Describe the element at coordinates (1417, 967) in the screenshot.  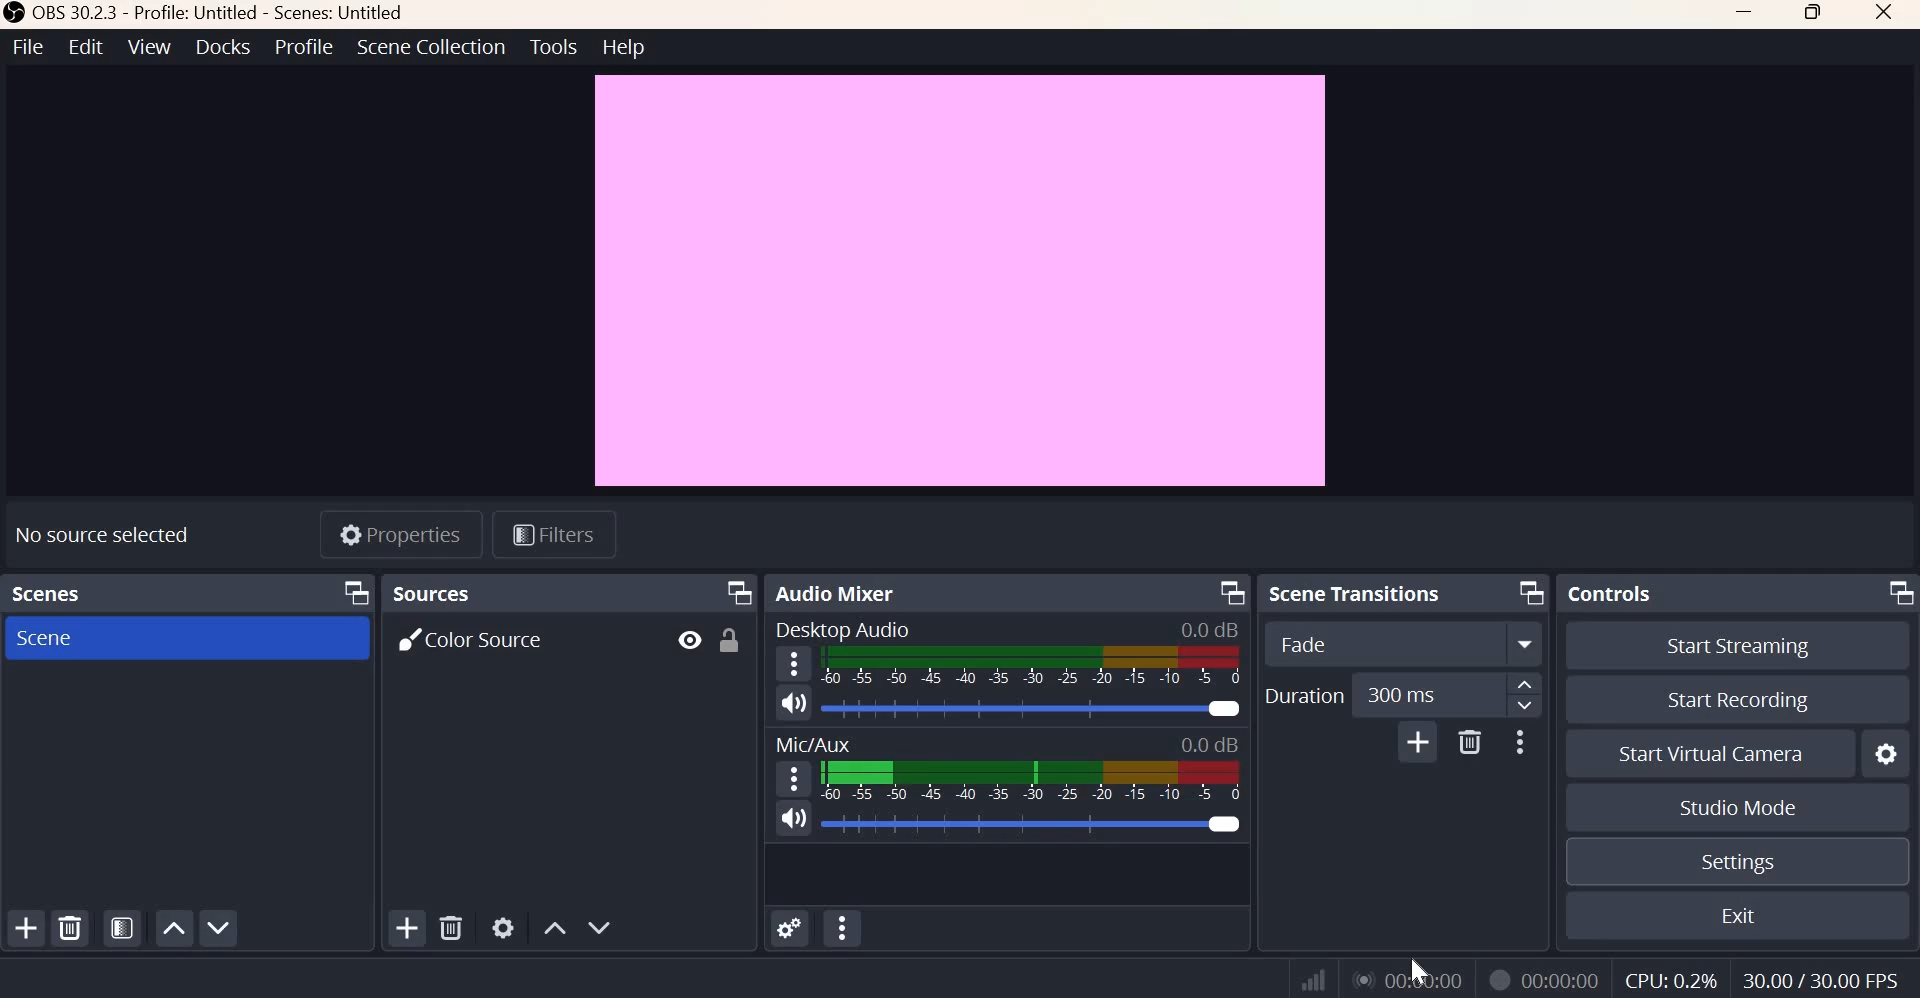
I see `cursor` at that location.